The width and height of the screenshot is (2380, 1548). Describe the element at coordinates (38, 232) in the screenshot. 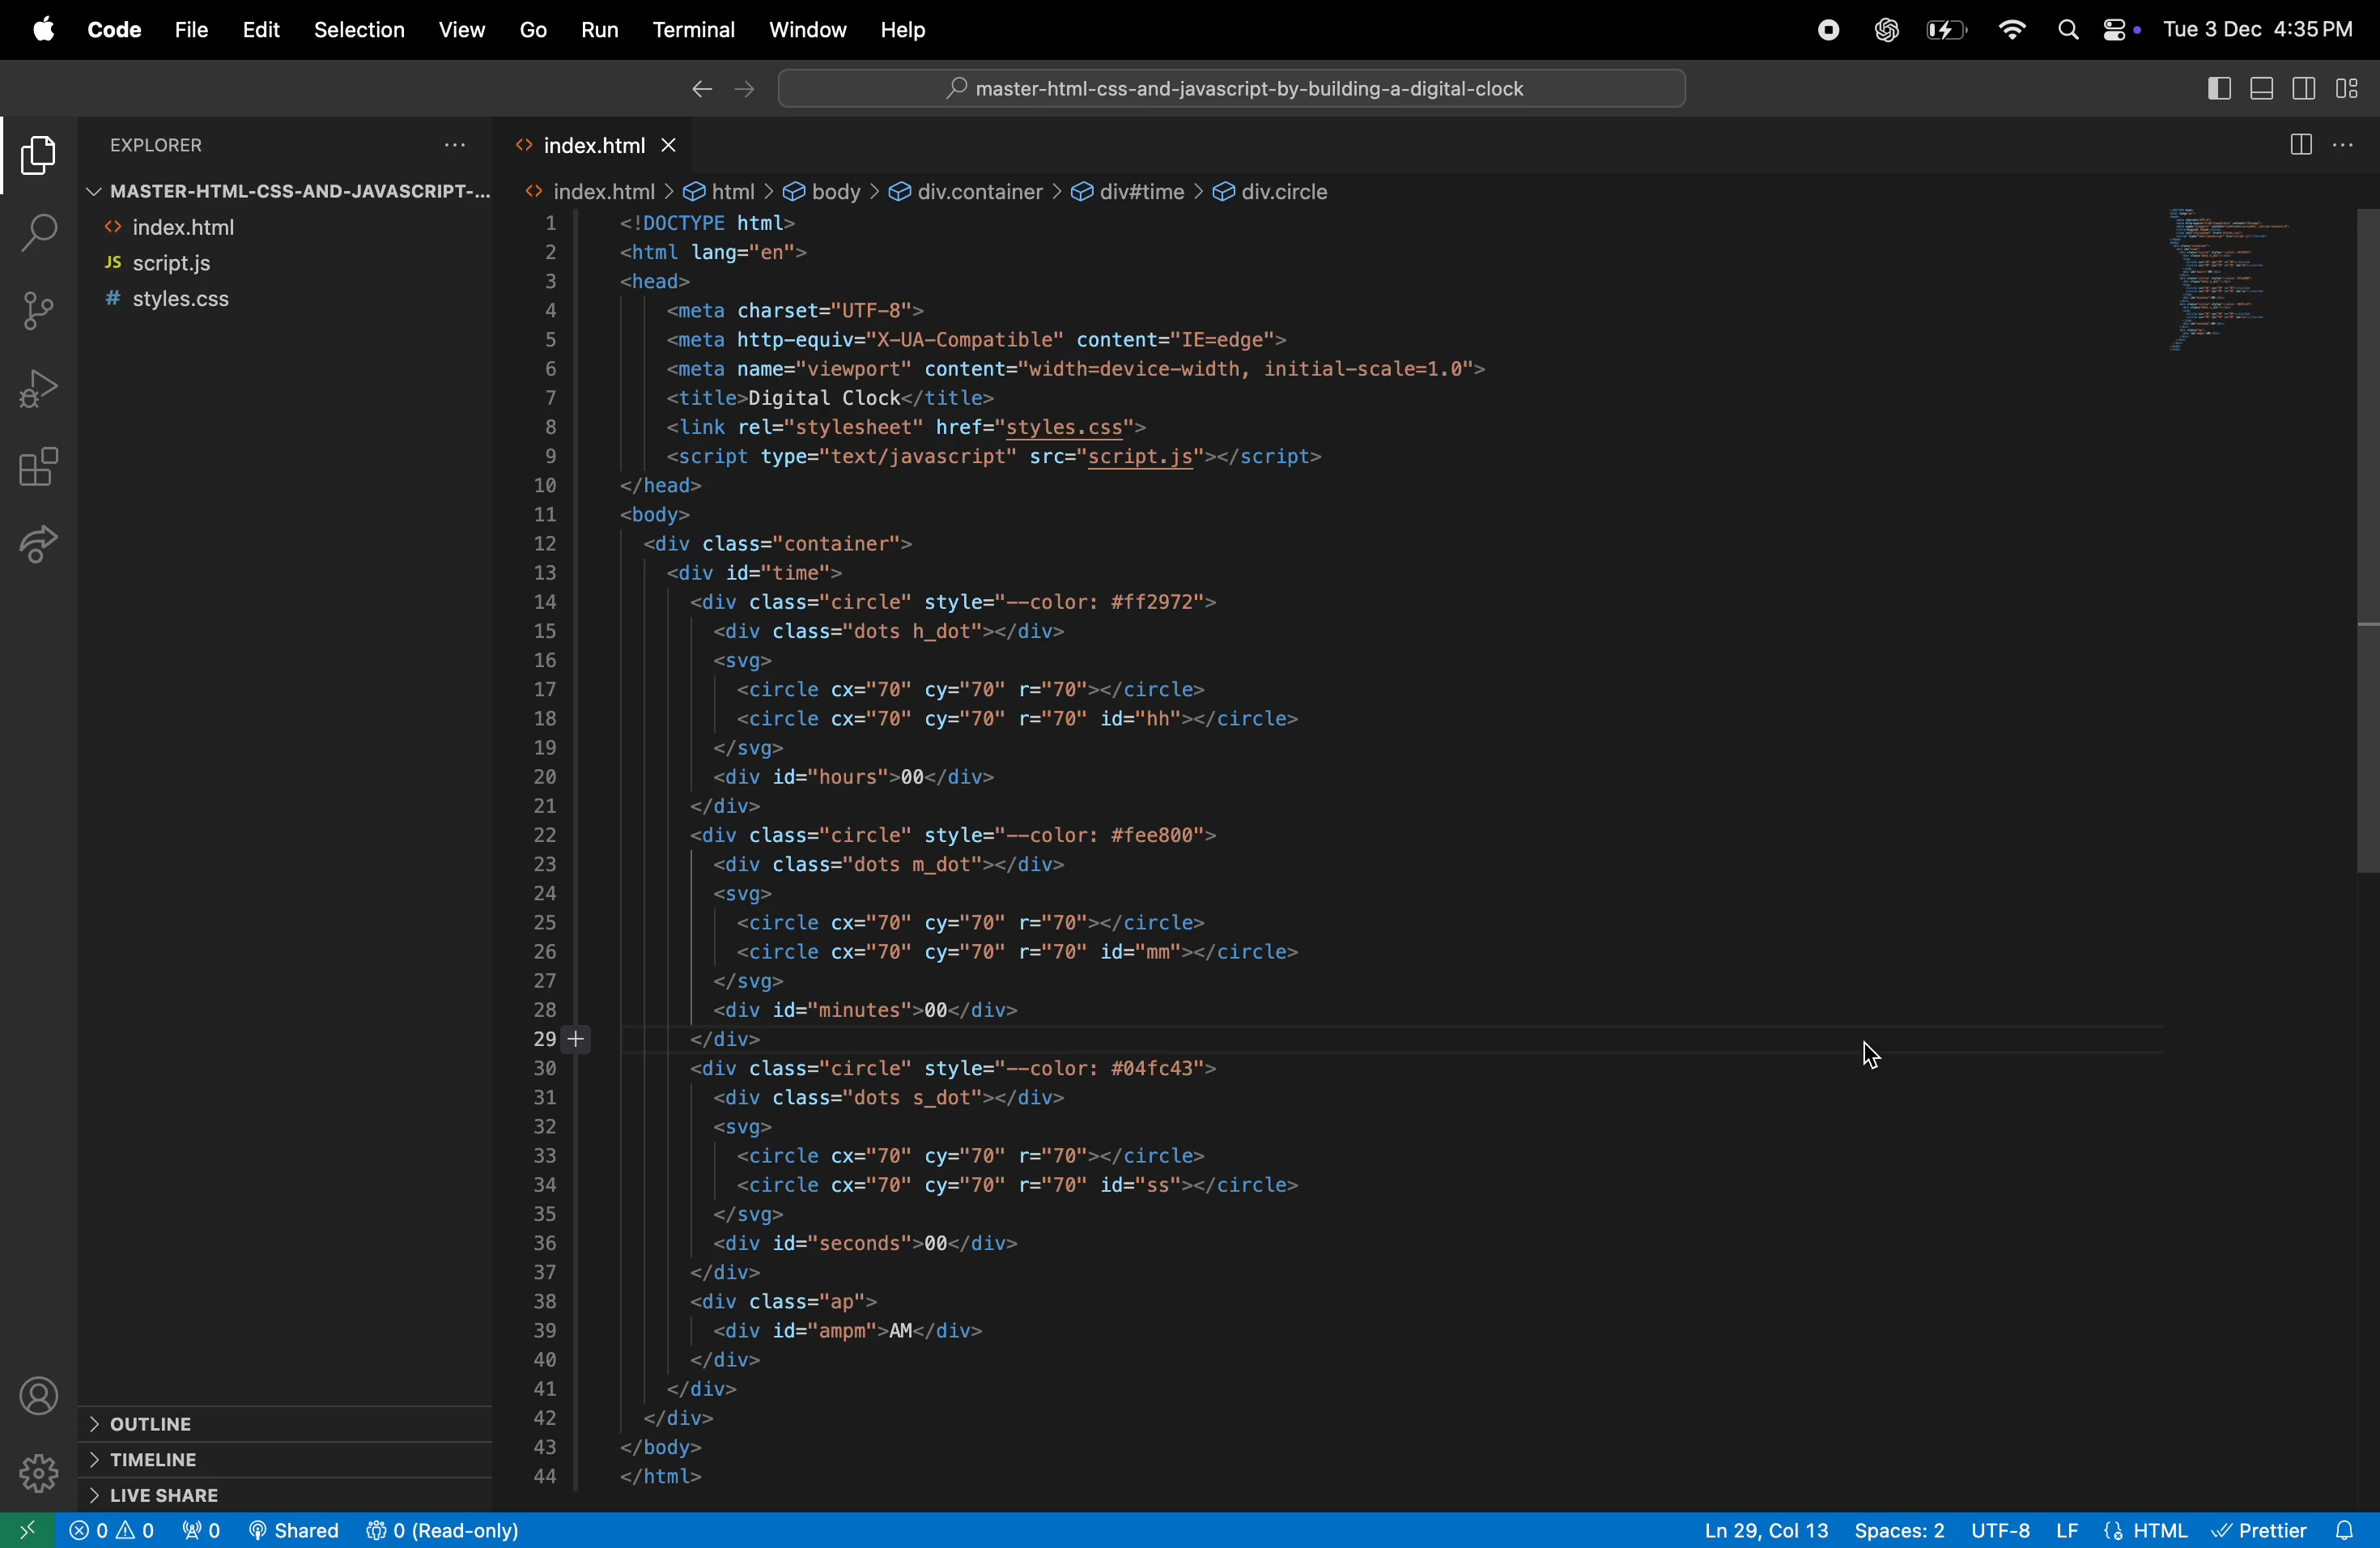

I see `search` at that location.